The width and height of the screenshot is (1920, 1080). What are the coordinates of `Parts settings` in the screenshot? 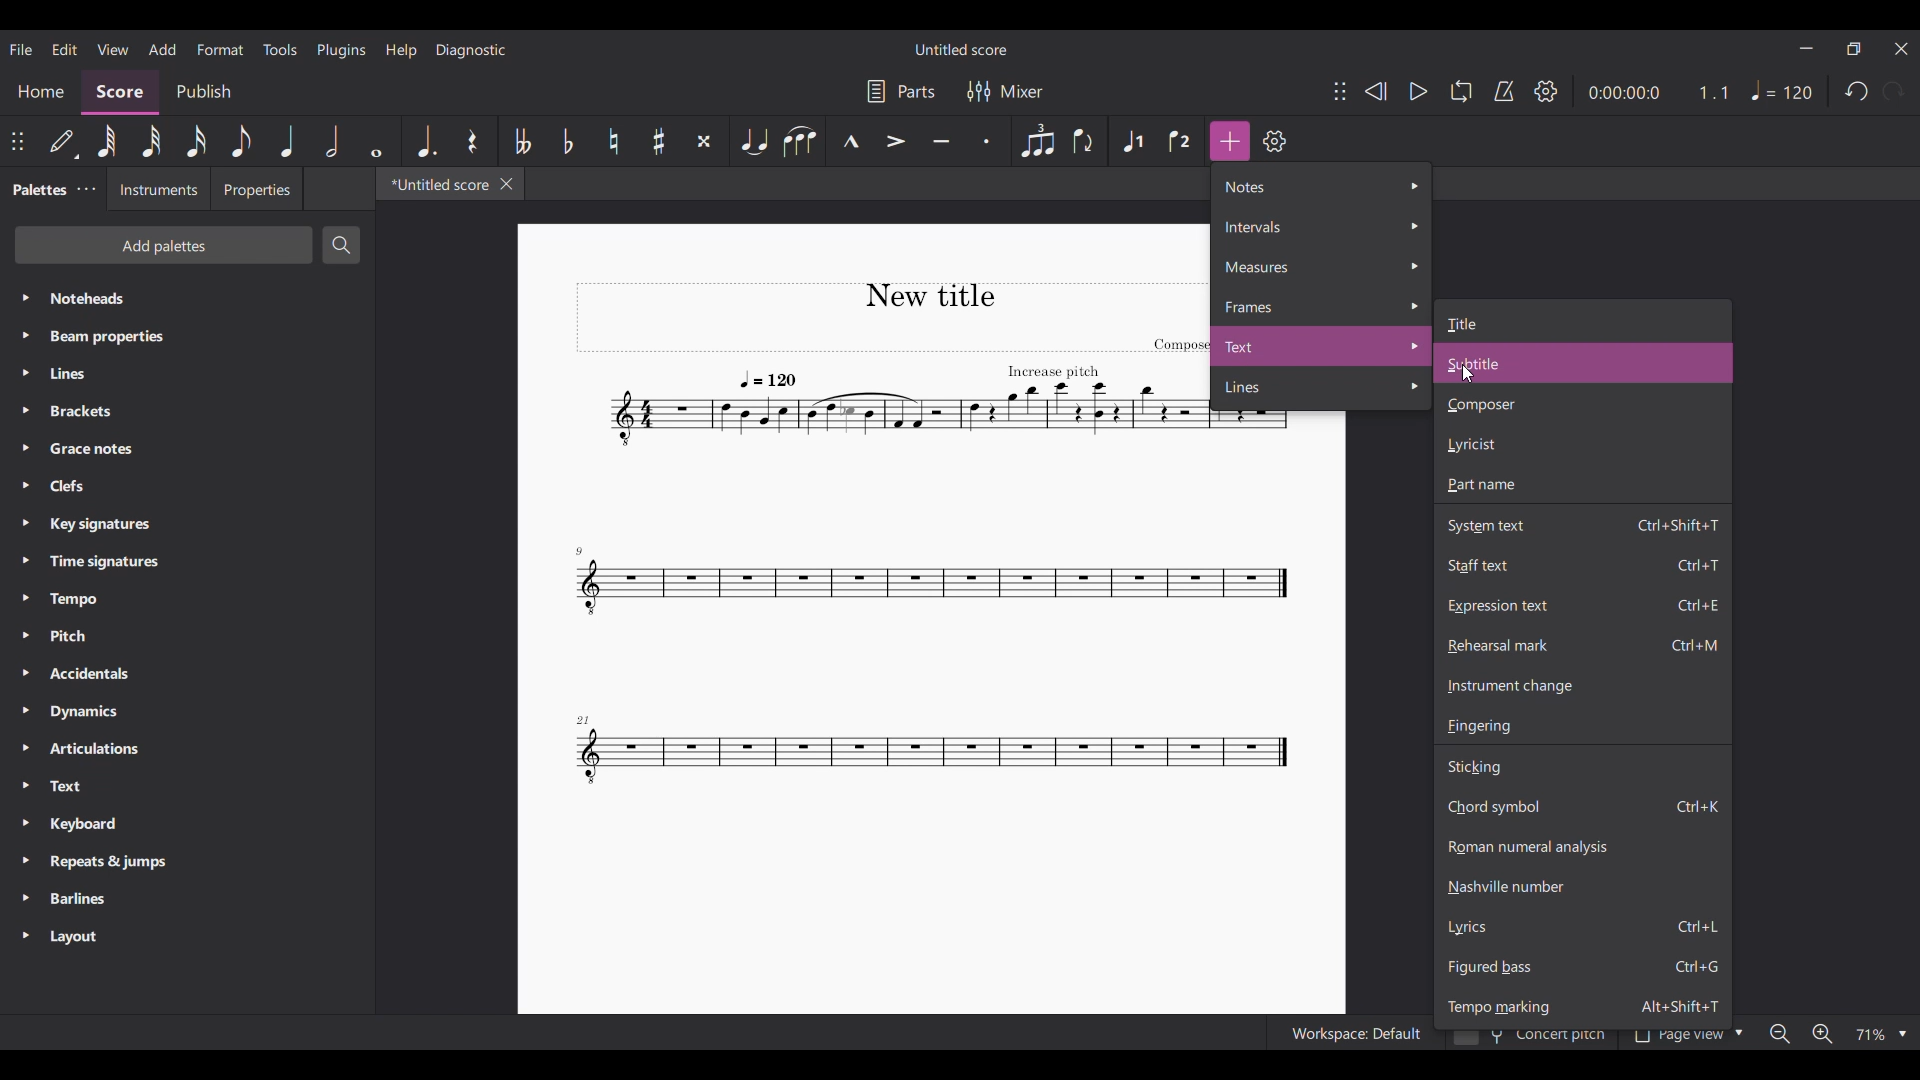 It's located at (902, 91).